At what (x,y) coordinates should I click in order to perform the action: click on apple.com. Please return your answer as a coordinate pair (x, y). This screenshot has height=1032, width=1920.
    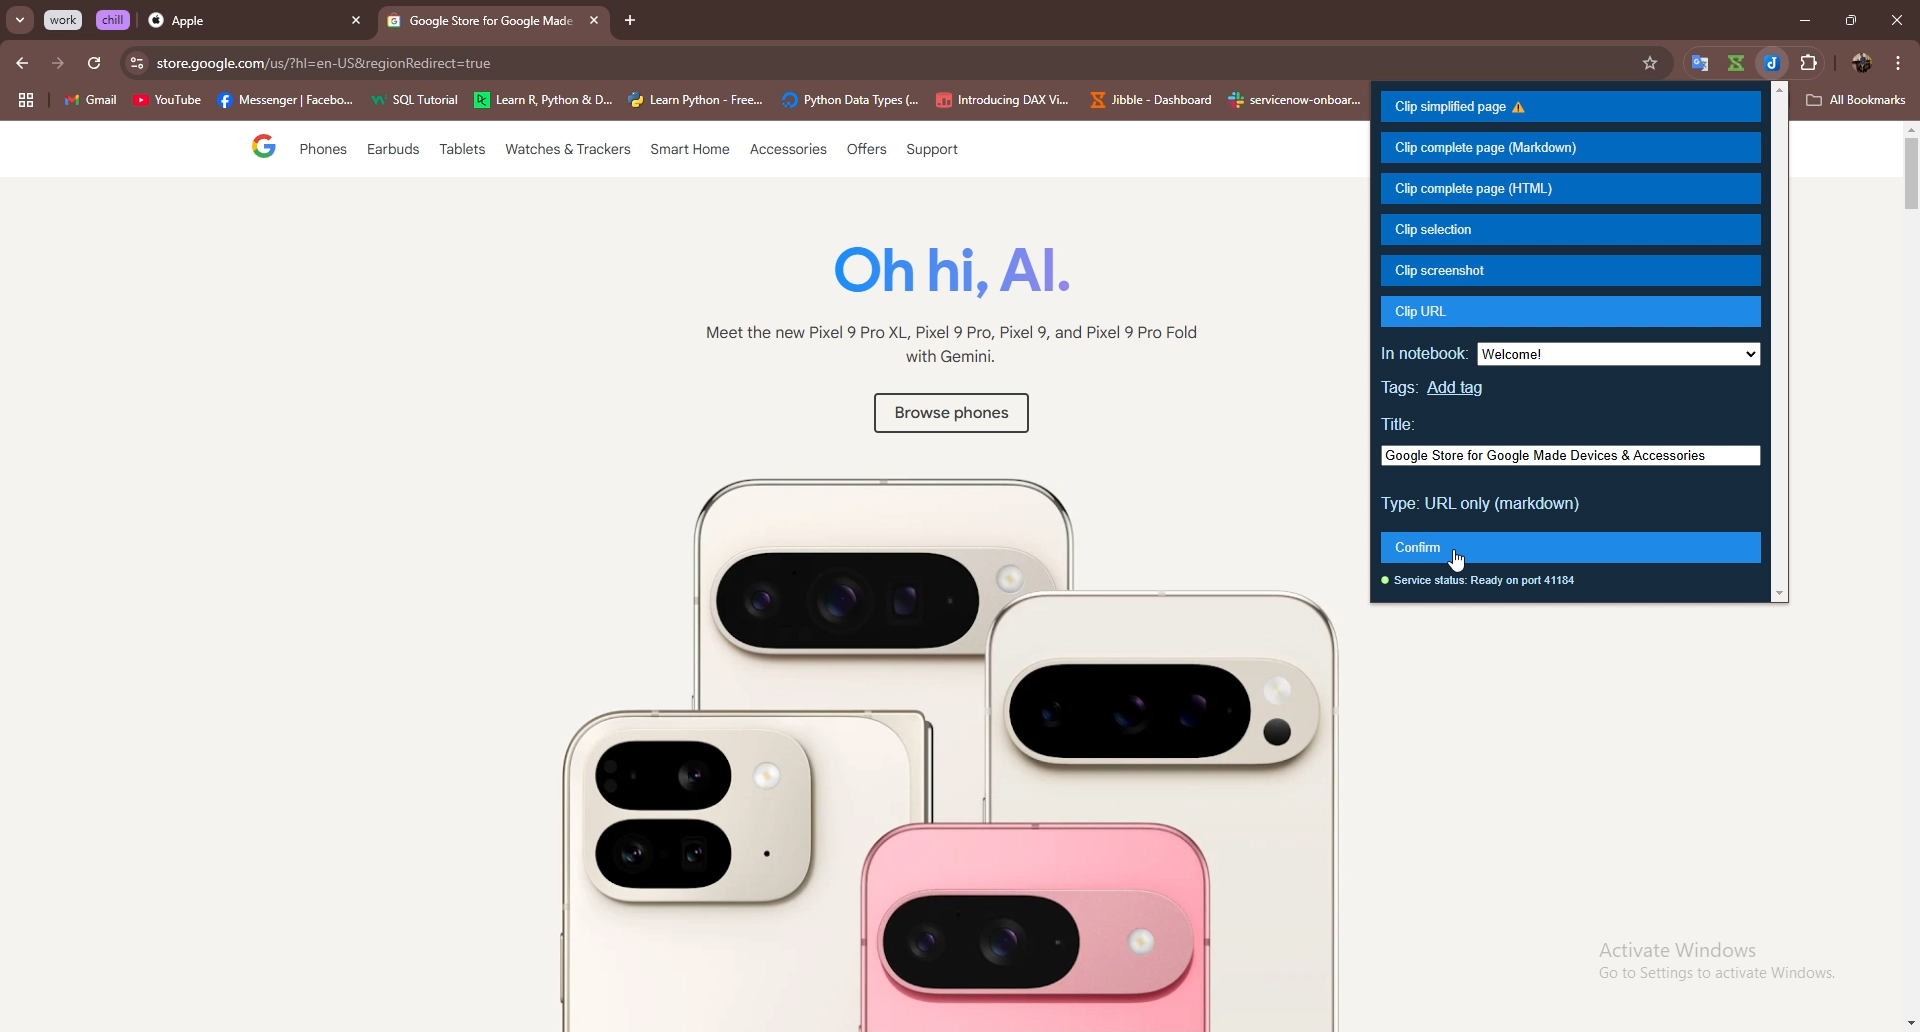
    Looking at the image, I should click on (892, 63).